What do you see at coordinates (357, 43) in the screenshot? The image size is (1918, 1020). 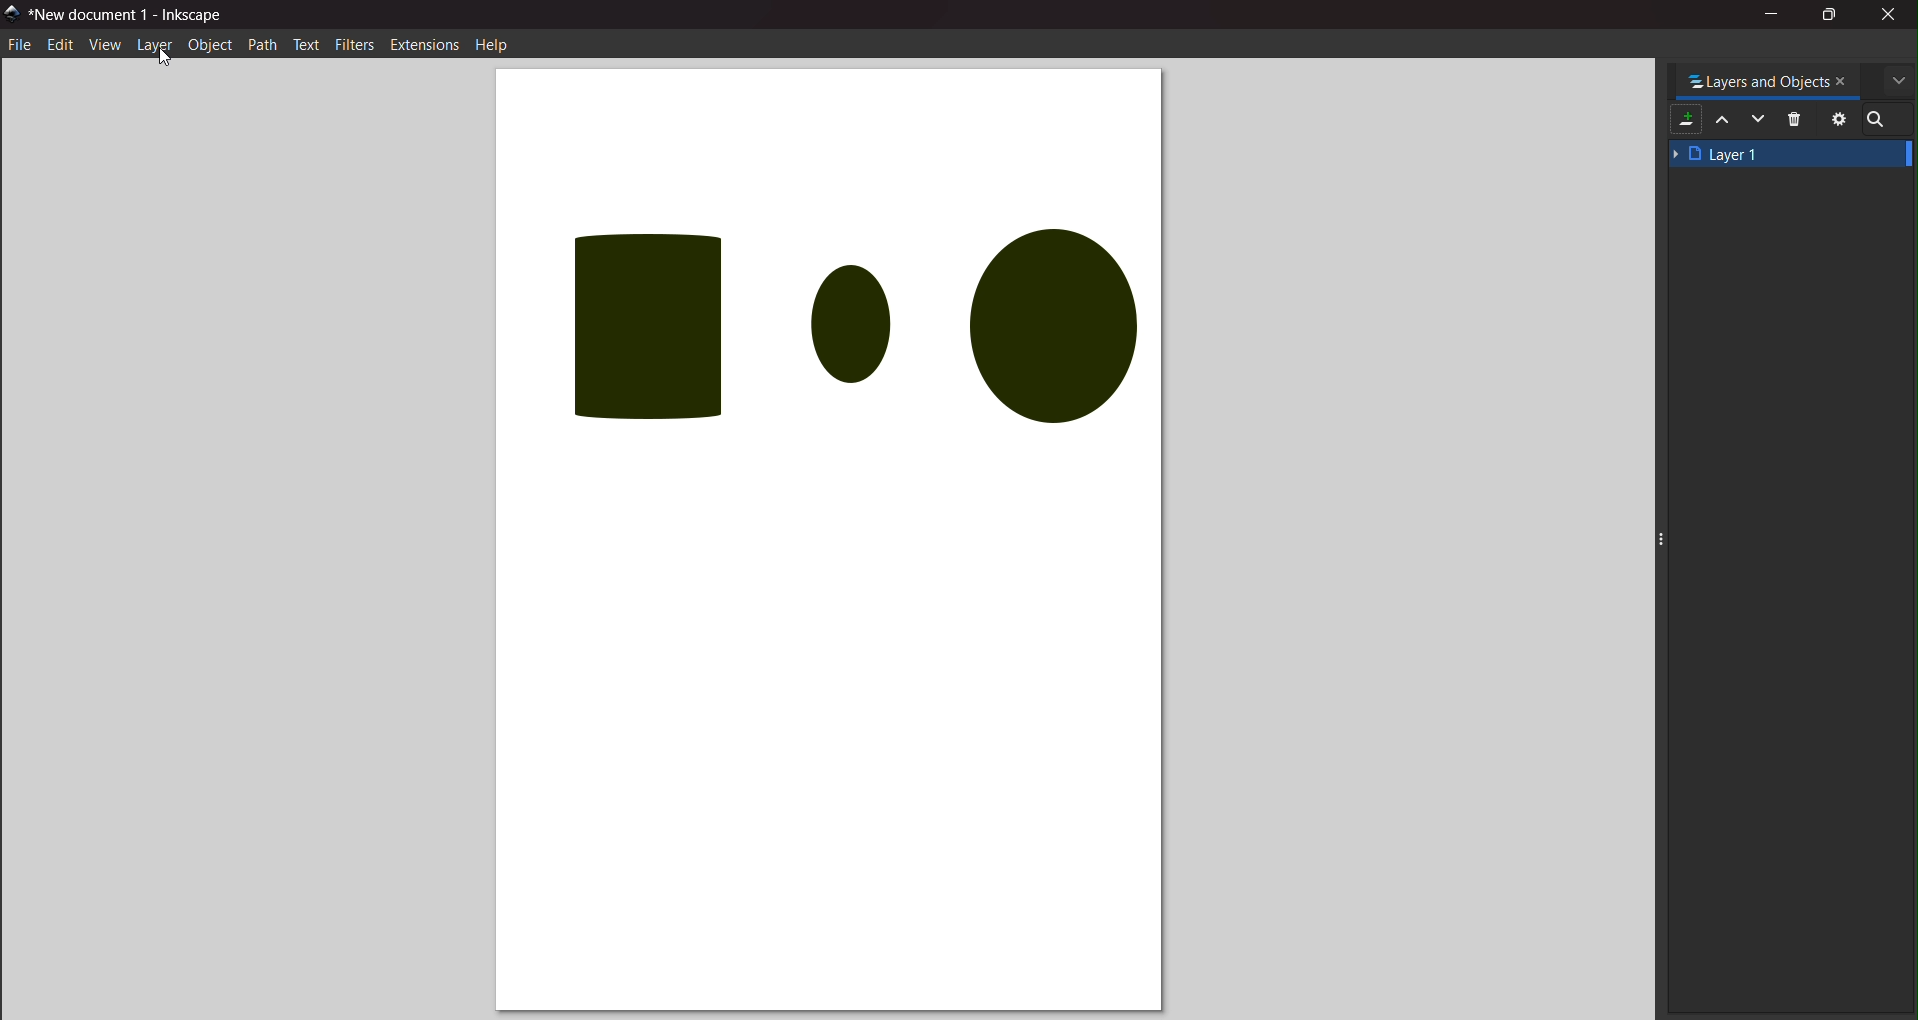 I see `filters` at bounding box center [357, 43].